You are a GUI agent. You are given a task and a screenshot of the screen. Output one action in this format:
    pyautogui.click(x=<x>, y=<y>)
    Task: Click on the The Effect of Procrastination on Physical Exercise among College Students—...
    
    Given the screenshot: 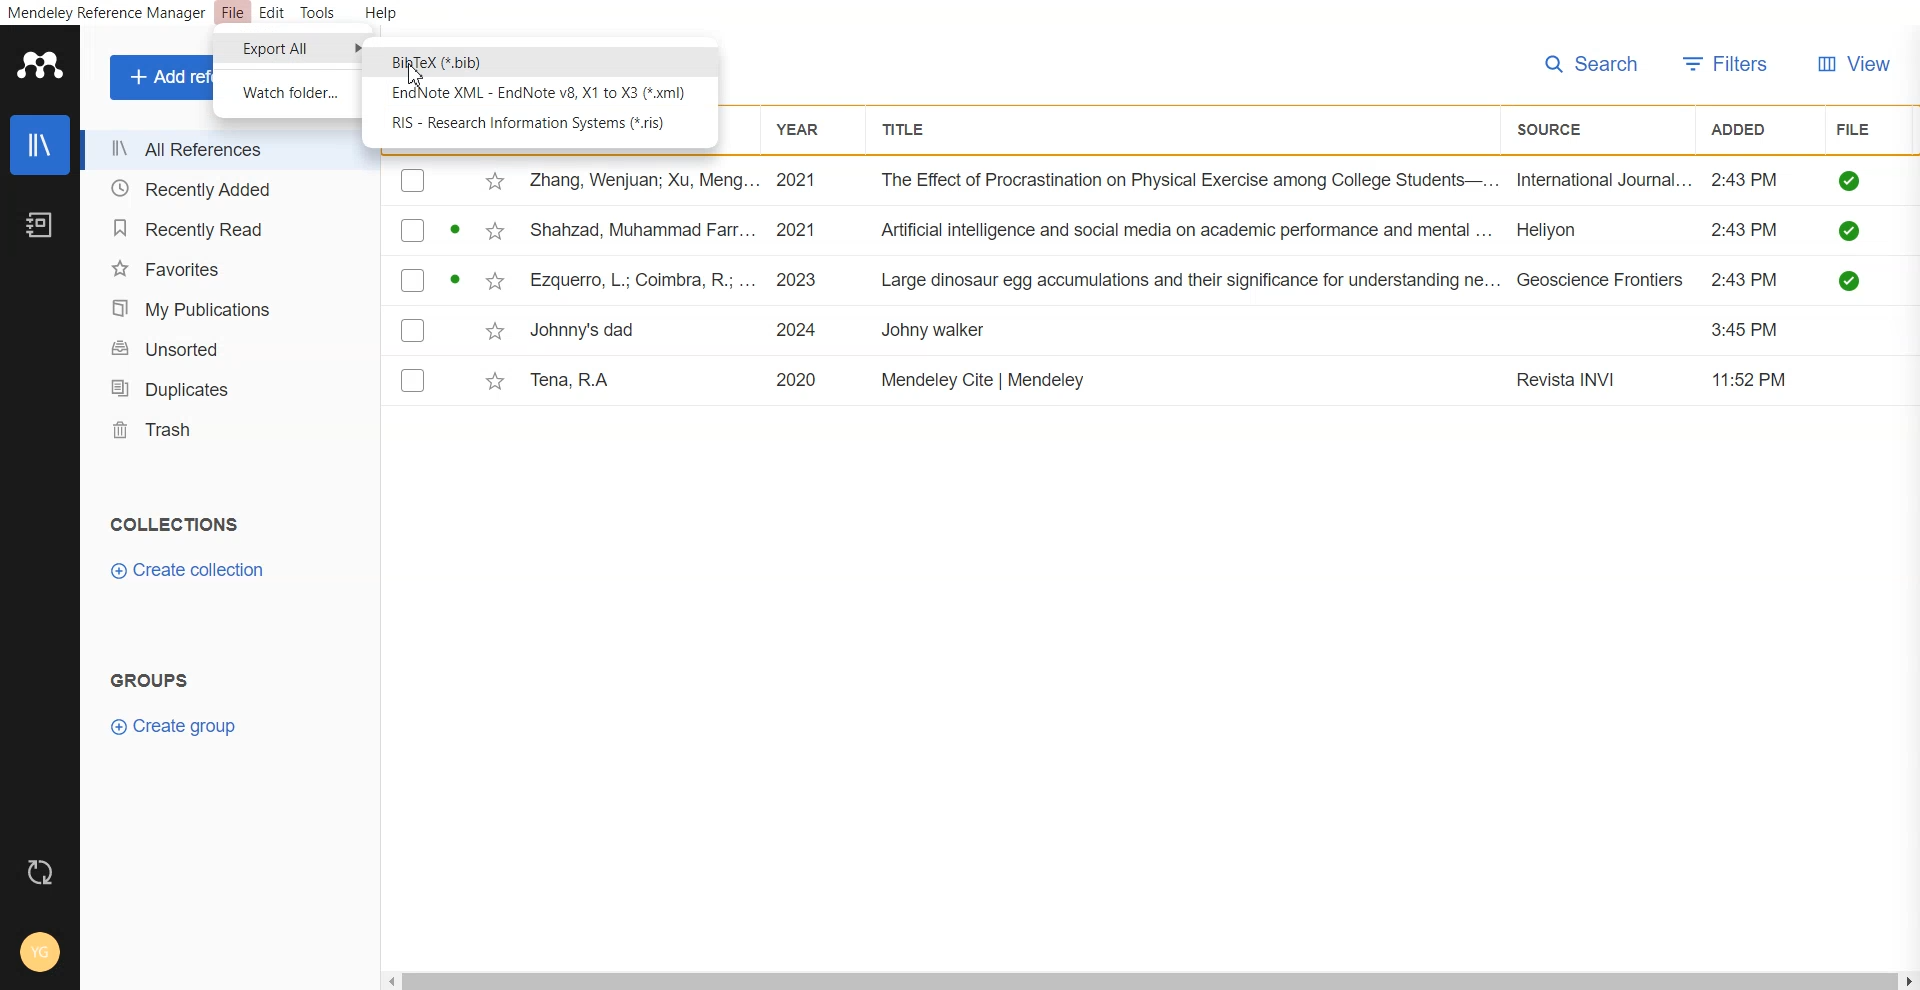 What is the action you would take?
    pyautogui.click(x=1190, y=181)
    